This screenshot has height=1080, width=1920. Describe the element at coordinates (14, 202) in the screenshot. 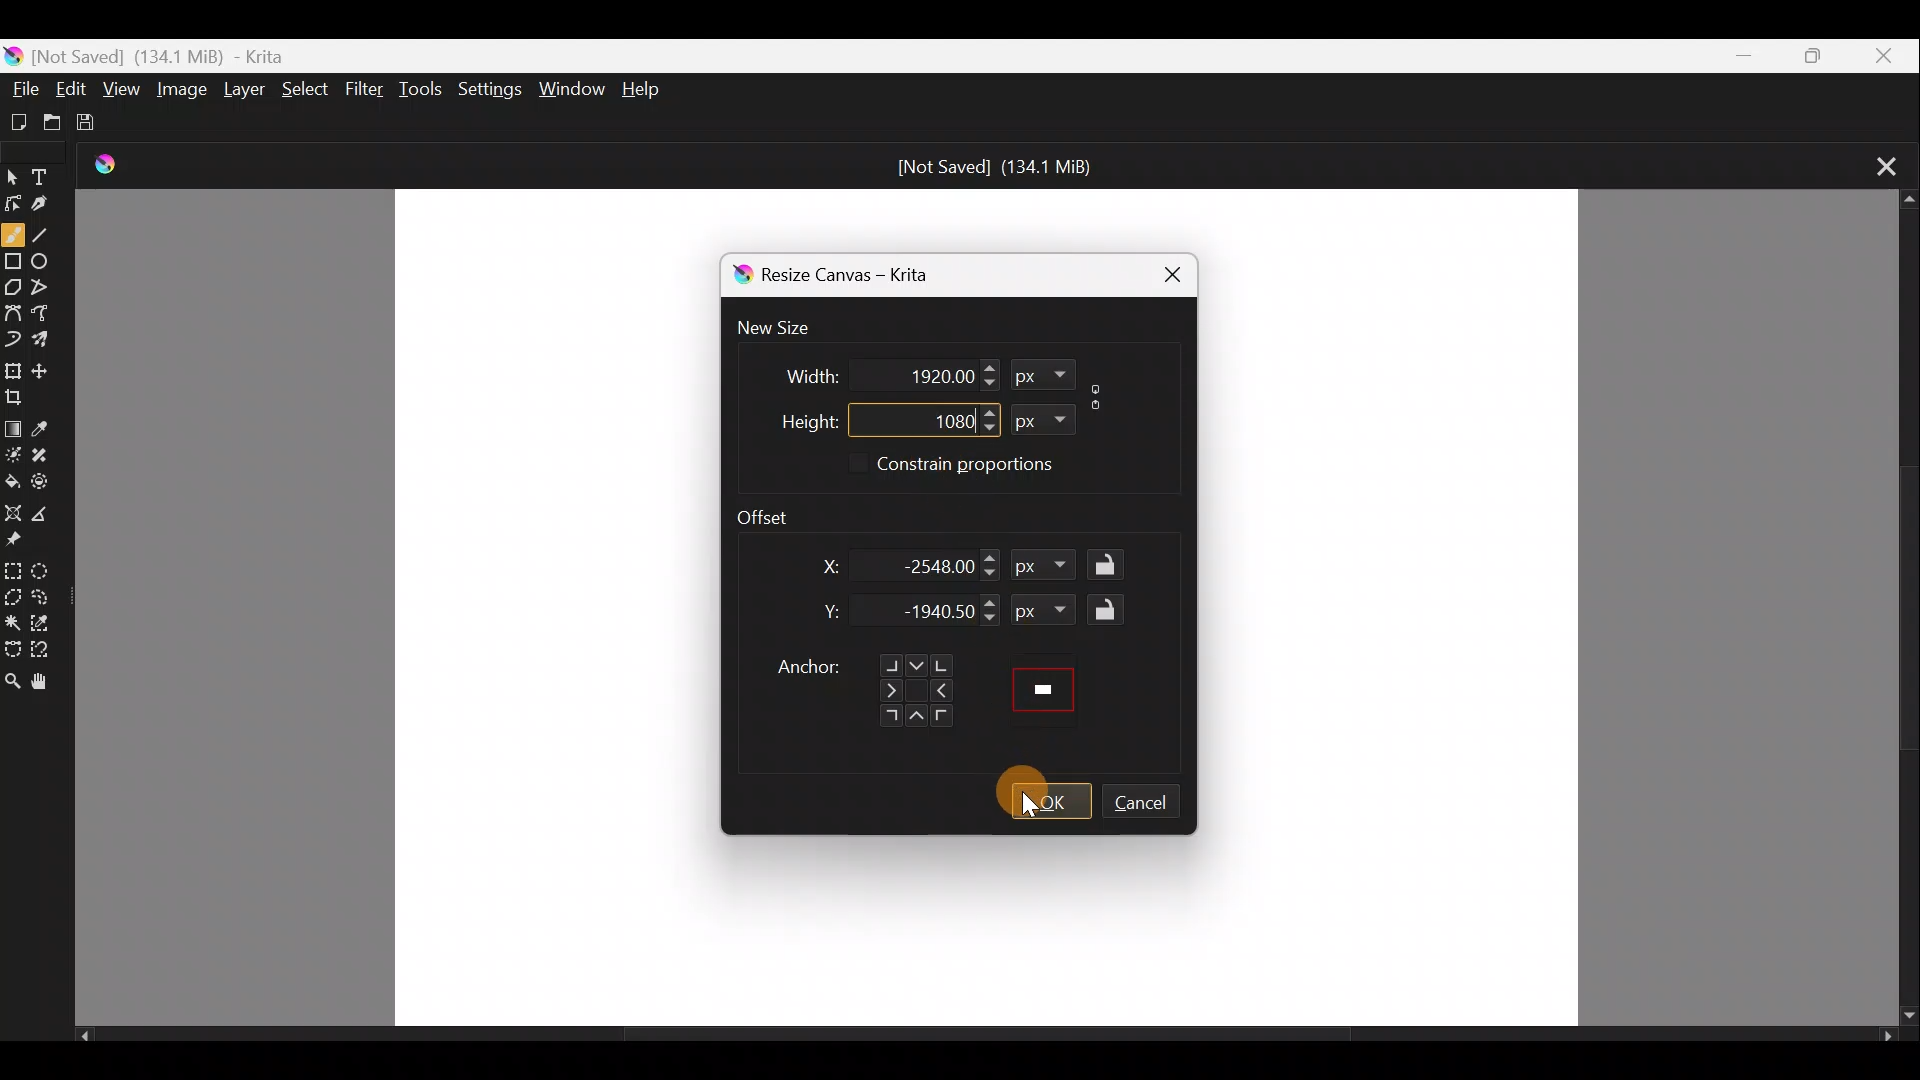

I see `Edit shapes tool` at that location.